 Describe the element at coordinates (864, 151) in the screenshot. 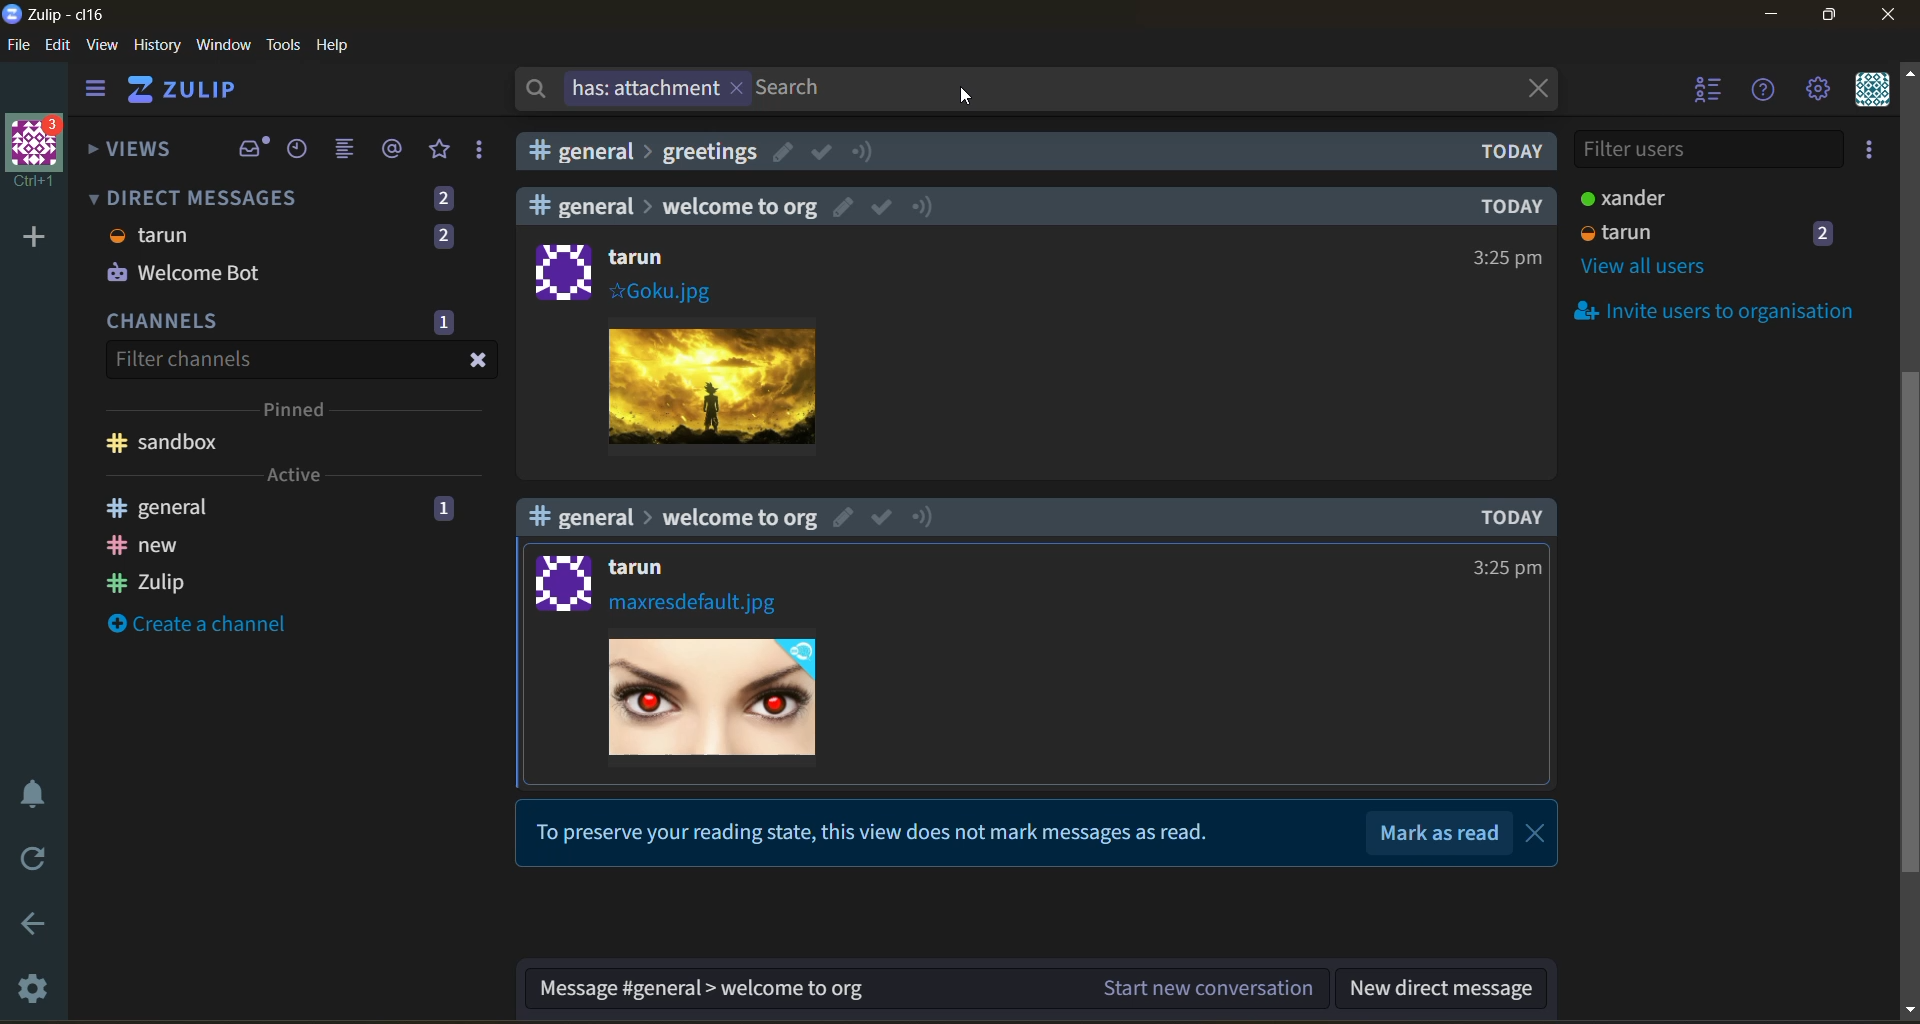

I see `notify` at that location.